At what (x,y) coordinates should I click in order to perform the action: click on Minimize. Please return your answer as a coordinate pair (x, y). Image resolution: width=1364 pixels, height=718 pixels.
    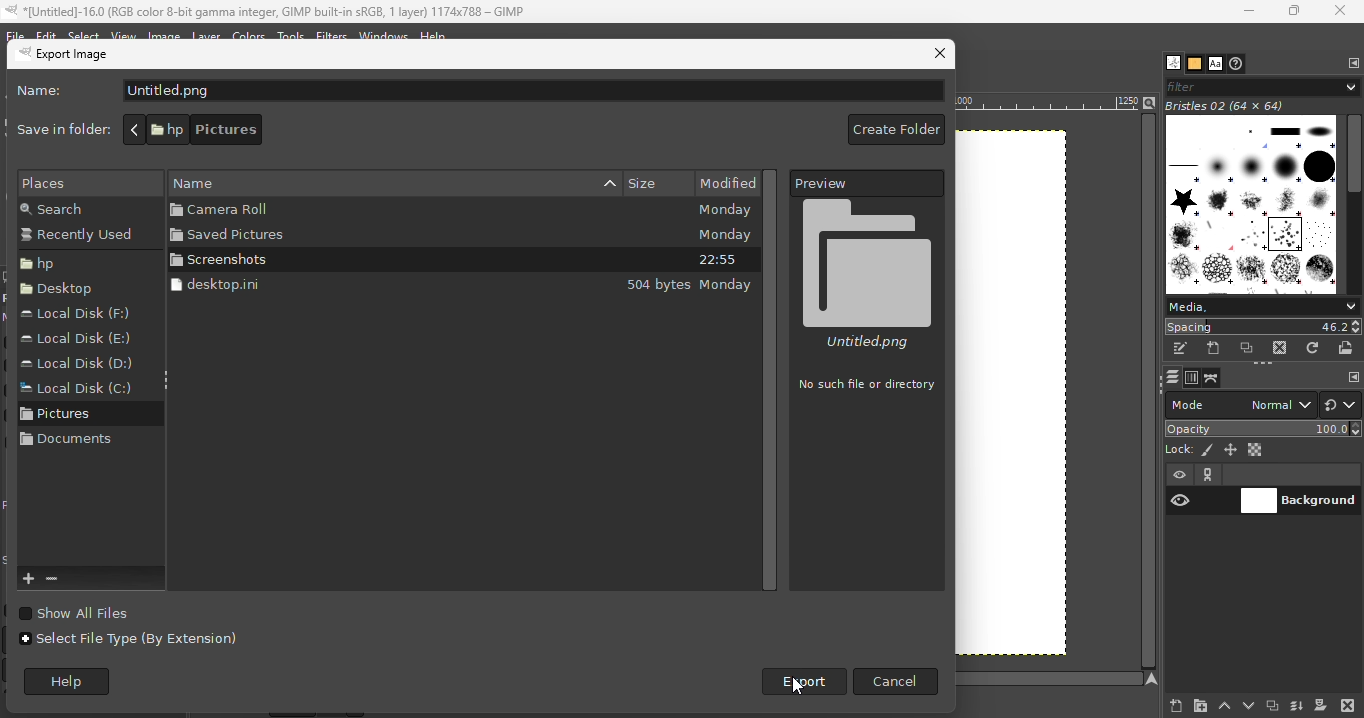
    Looking at the image, I should click on (1244, 11).